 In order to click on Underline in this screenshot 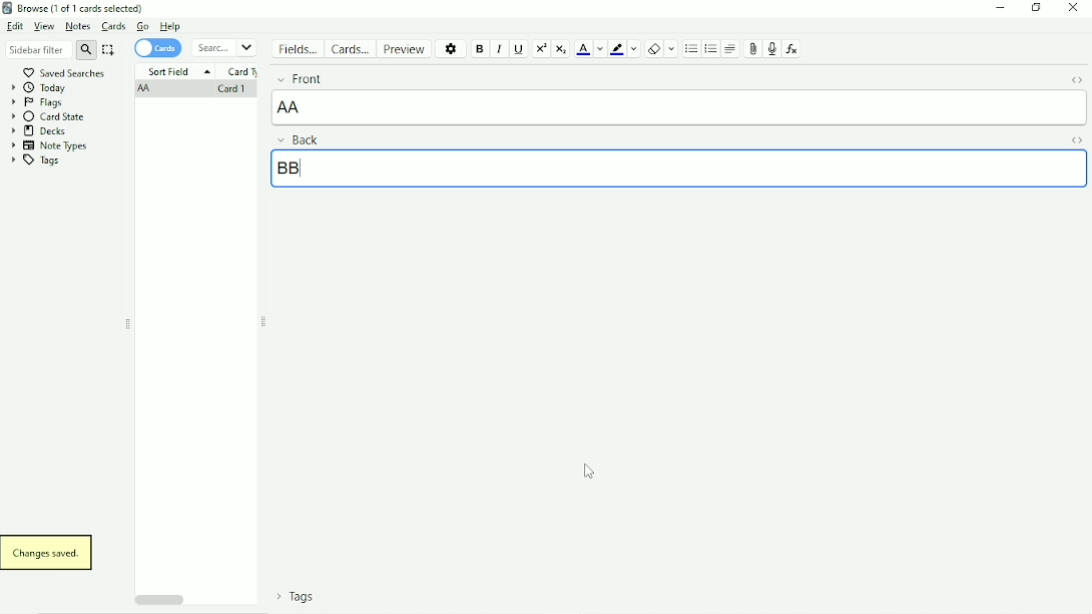, I will do `click(519, 49)`.